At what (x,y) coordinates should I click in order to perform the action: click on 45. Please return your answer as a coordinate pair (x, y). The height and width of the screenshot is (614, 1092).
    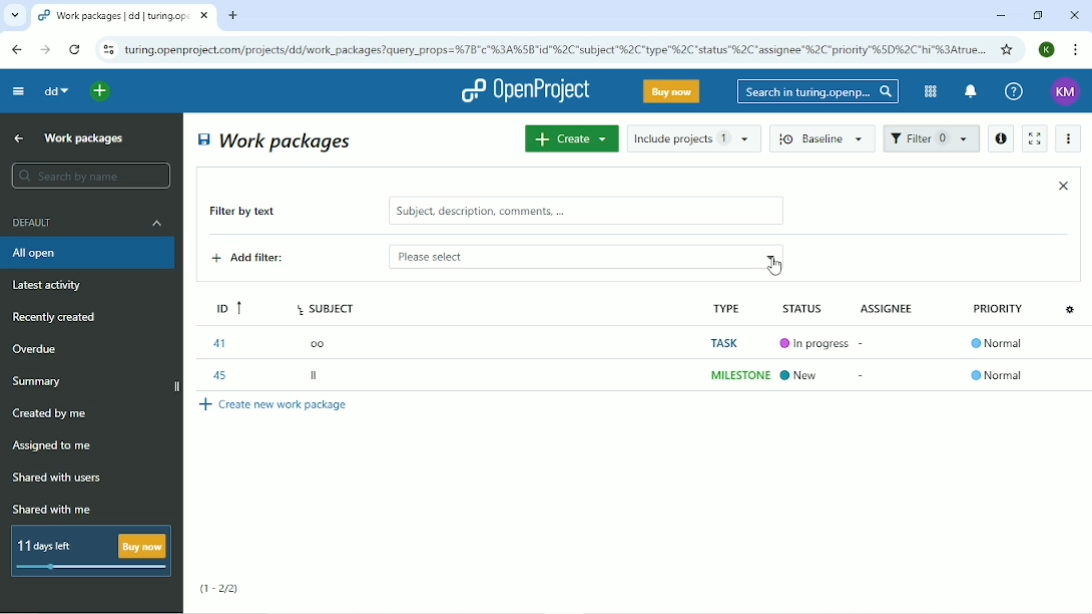
    Looking at the image, I should click on (217, 373).